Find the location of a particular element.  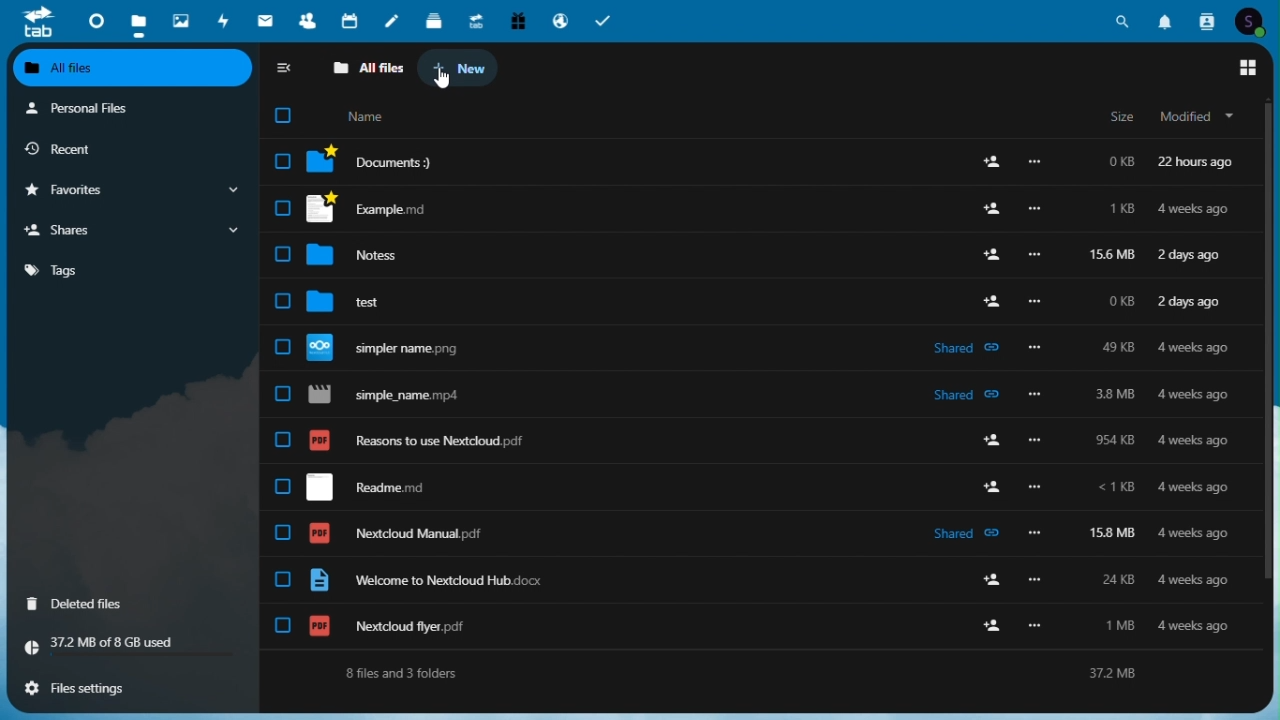

File settings is located at coordinates (135, 685).